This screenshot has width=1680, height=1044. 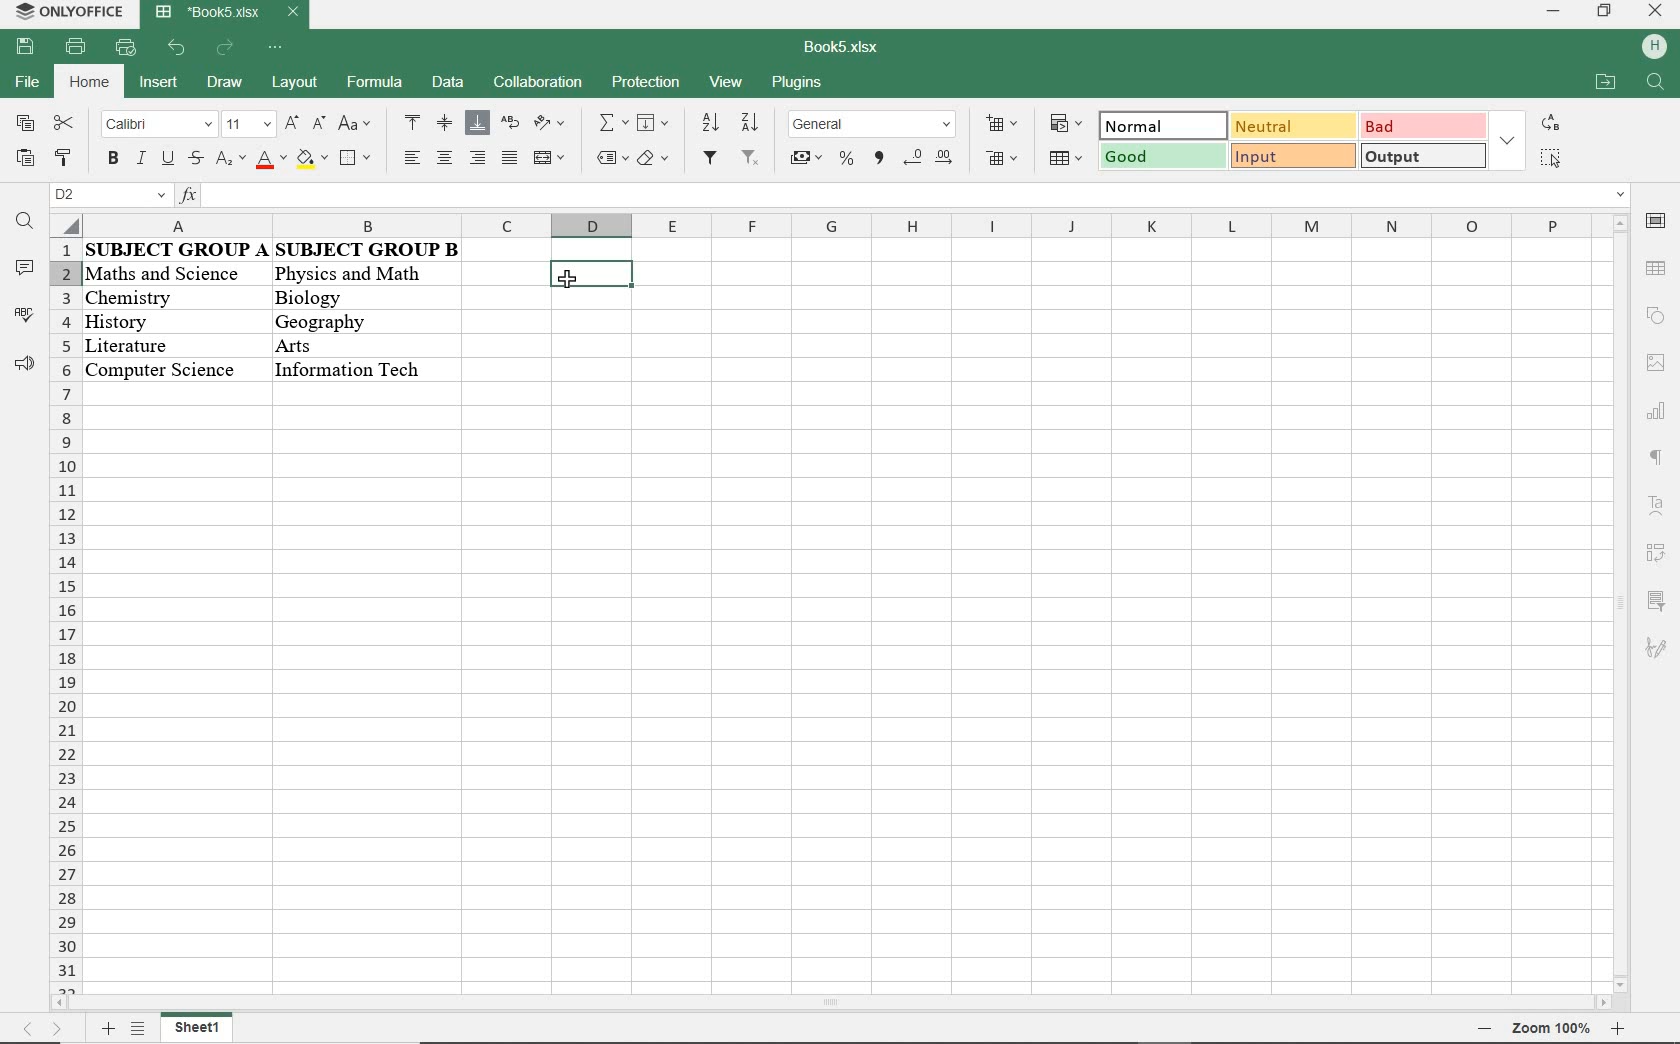 What do you see at coordinates (341, 321) in the screenshot?
I see `geography` at bounding box center [341, 321].